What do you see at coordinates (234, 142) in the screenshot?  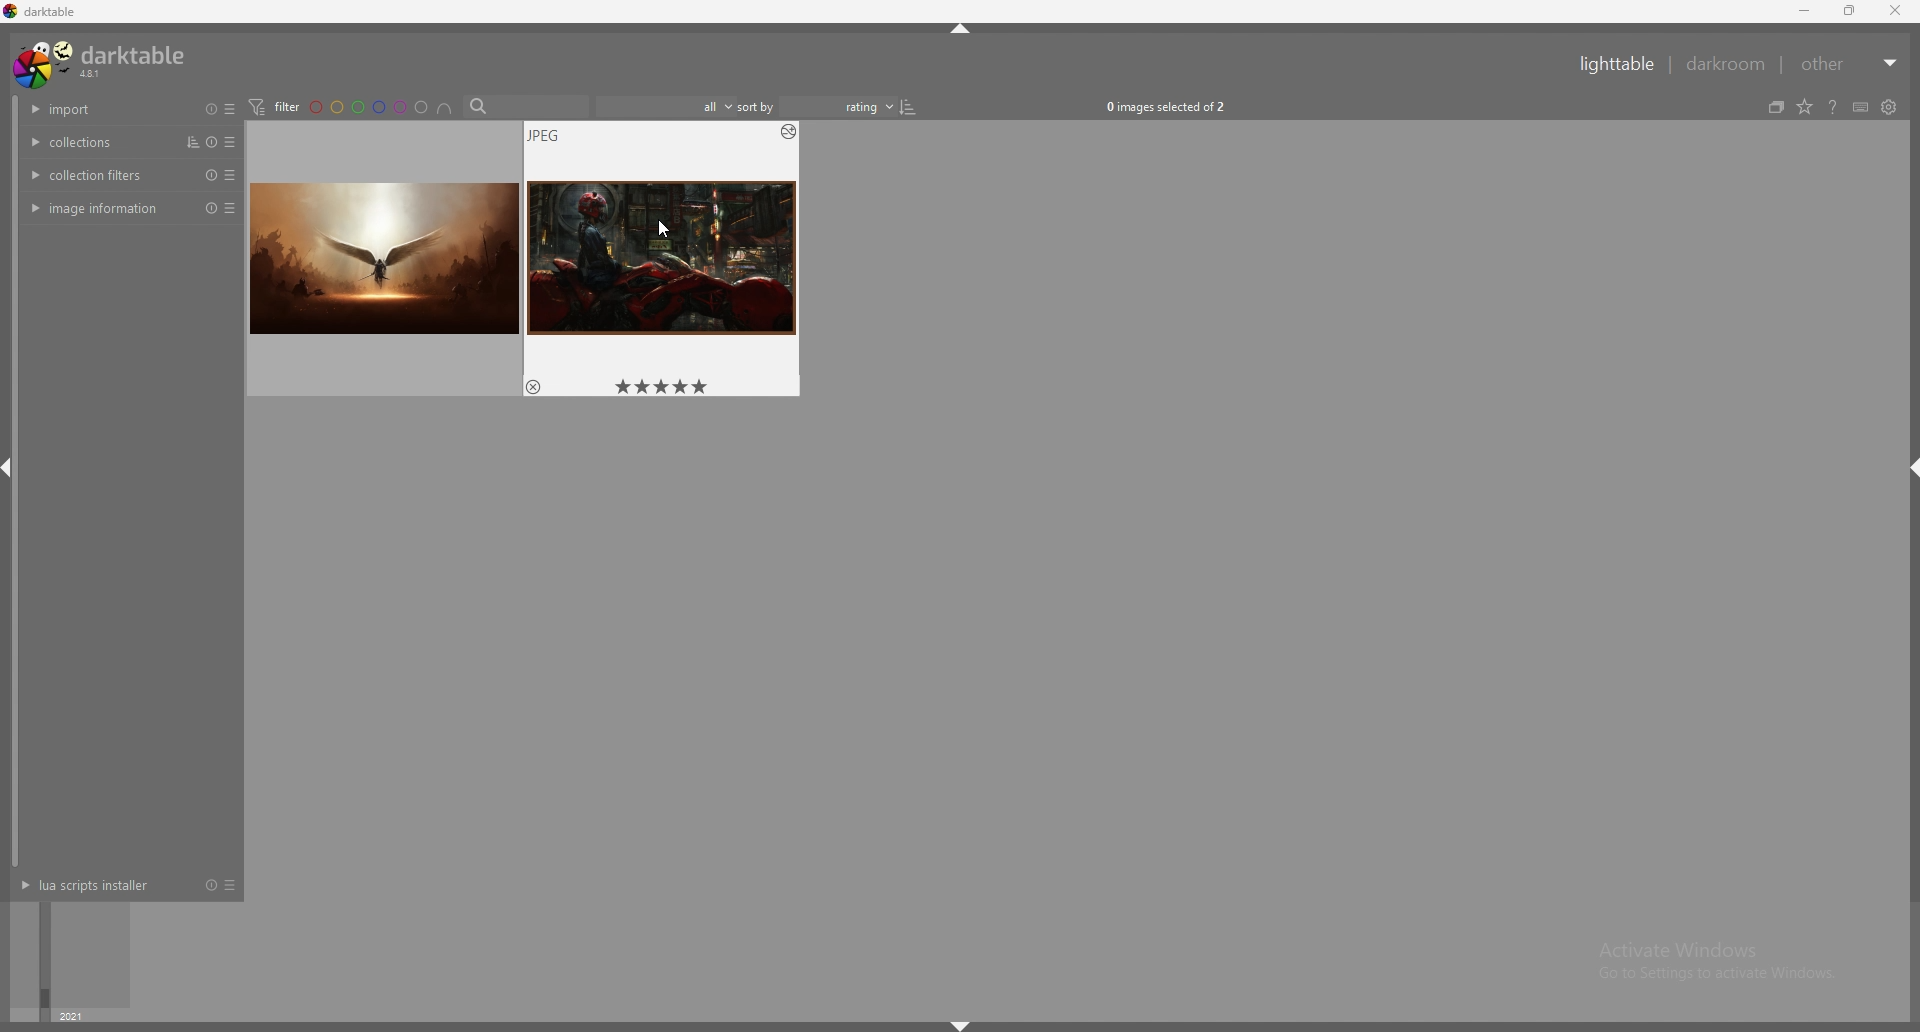 I see `presets` at bounding box center [234, 142].